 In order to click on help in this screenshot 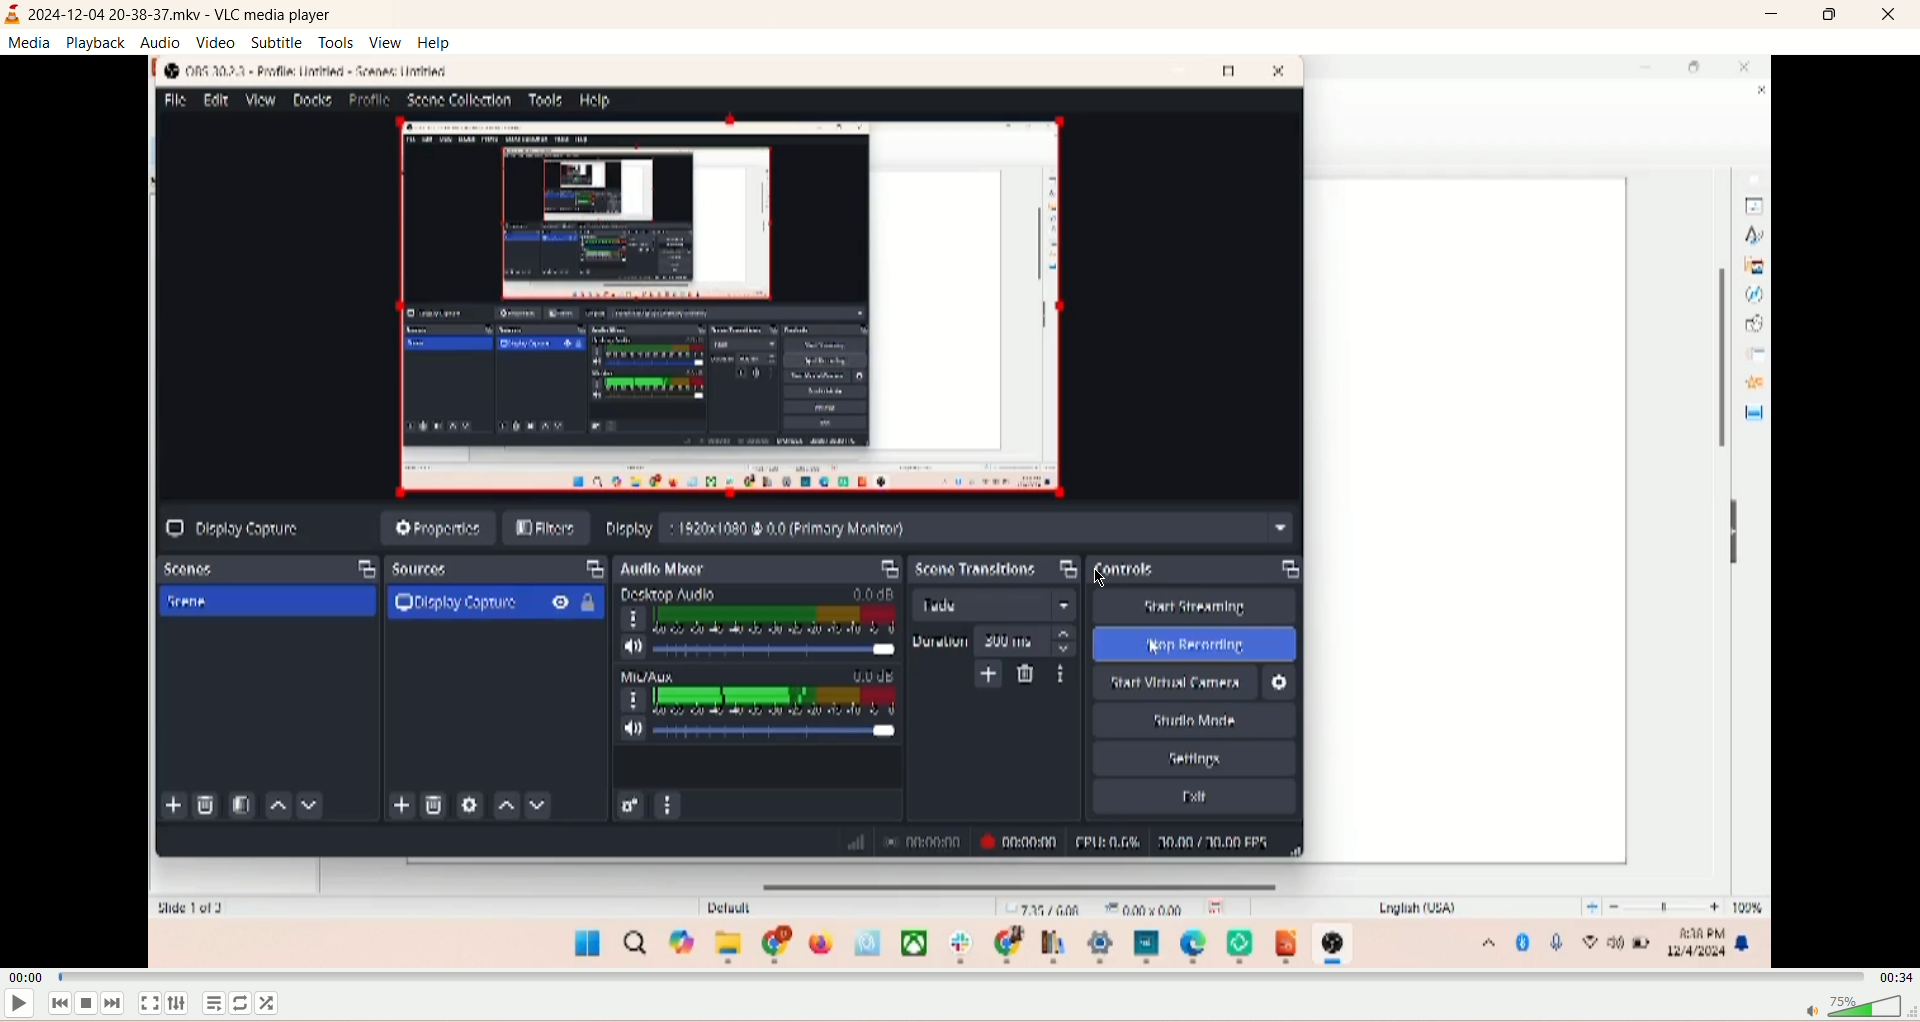, I will do `click(434, 43)`.